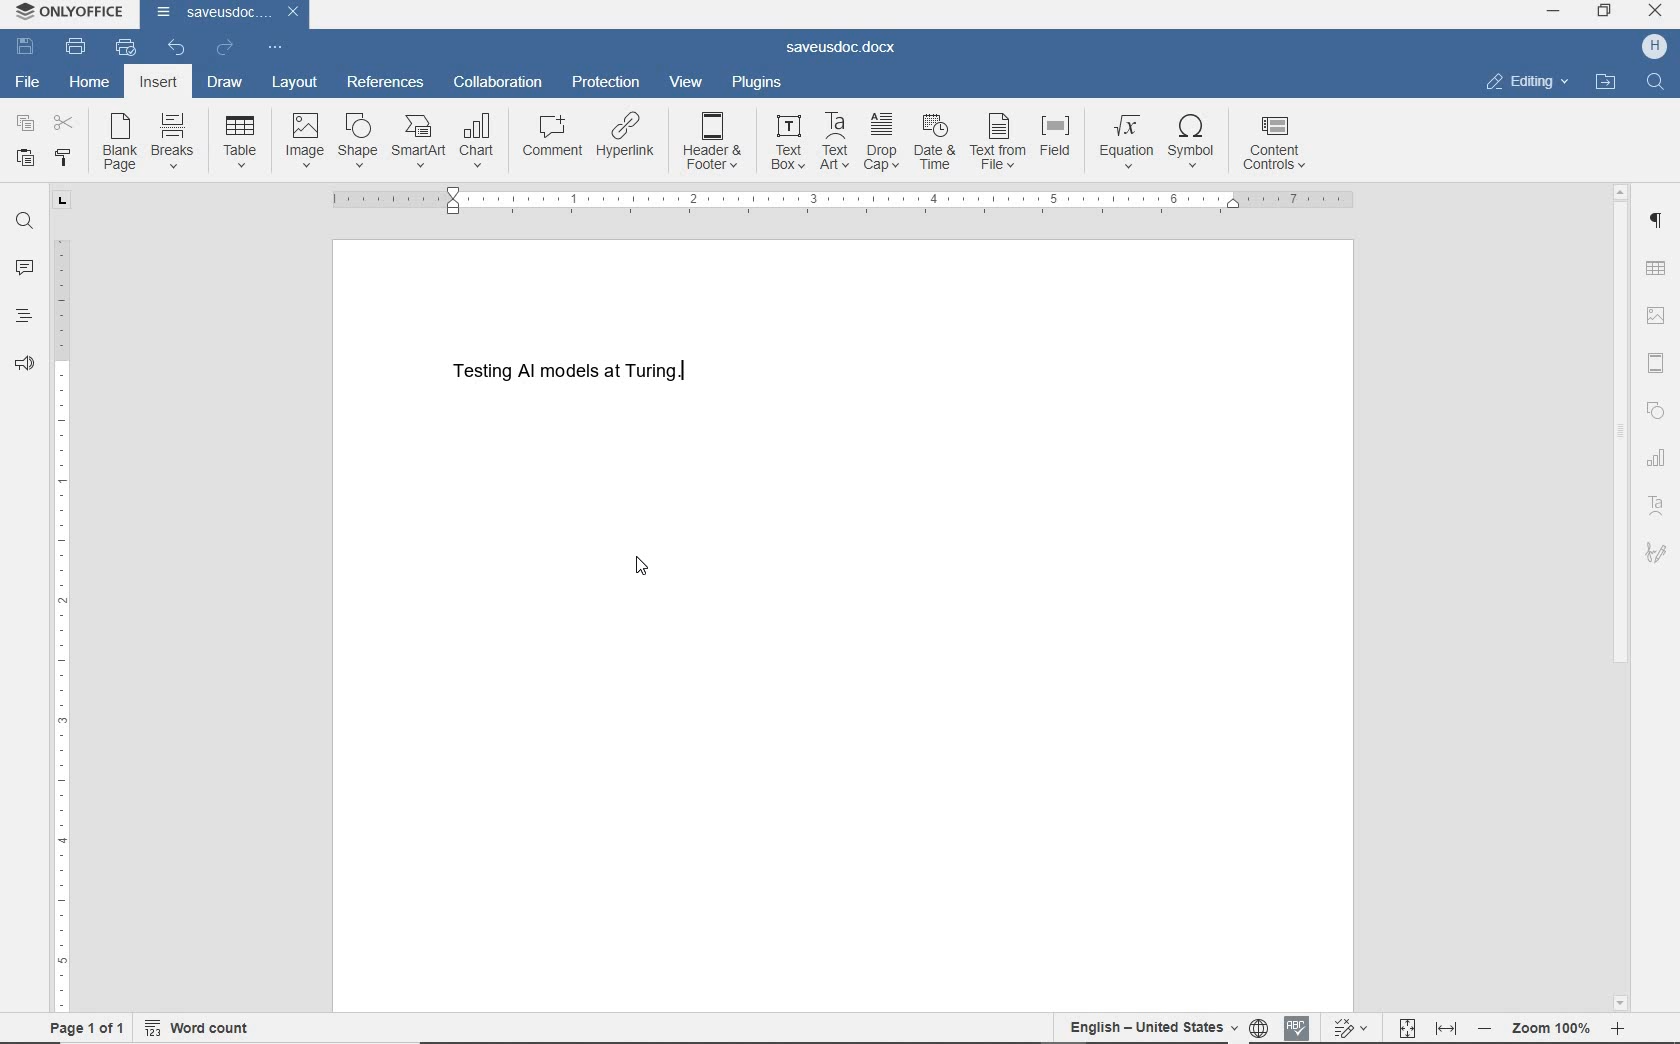  I want to click on Fit to page, so click(1407, 1028).